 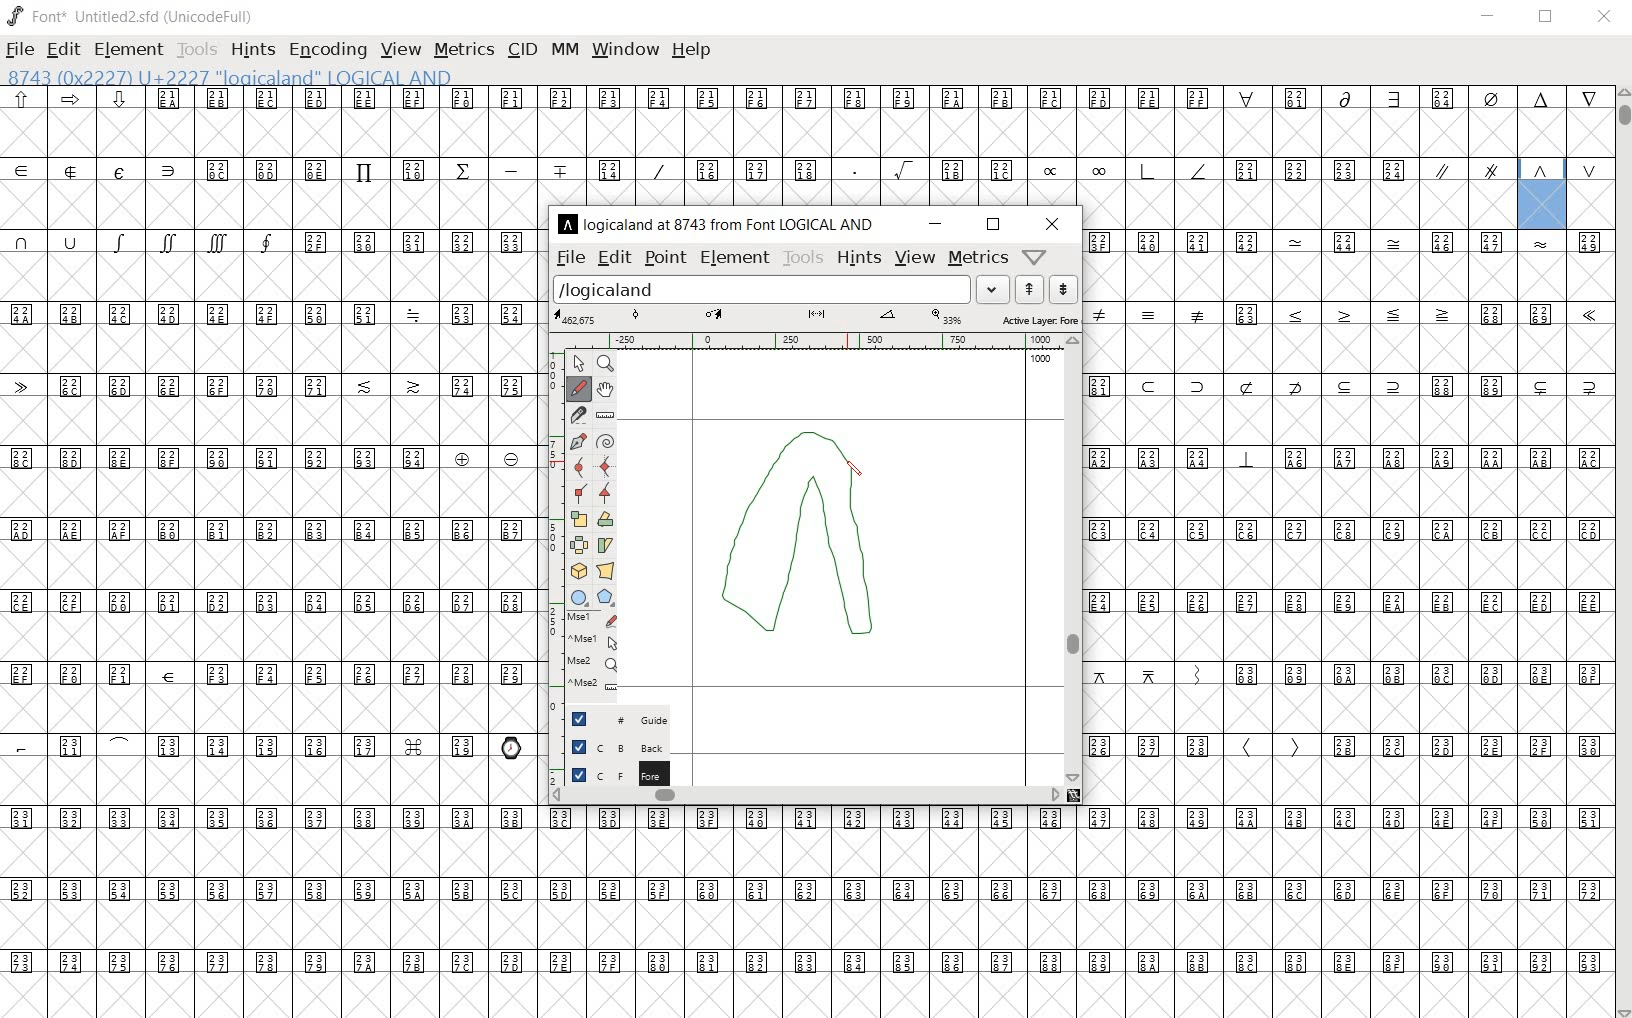 I want to click on scrollbar, so click(x=1622, y=552).